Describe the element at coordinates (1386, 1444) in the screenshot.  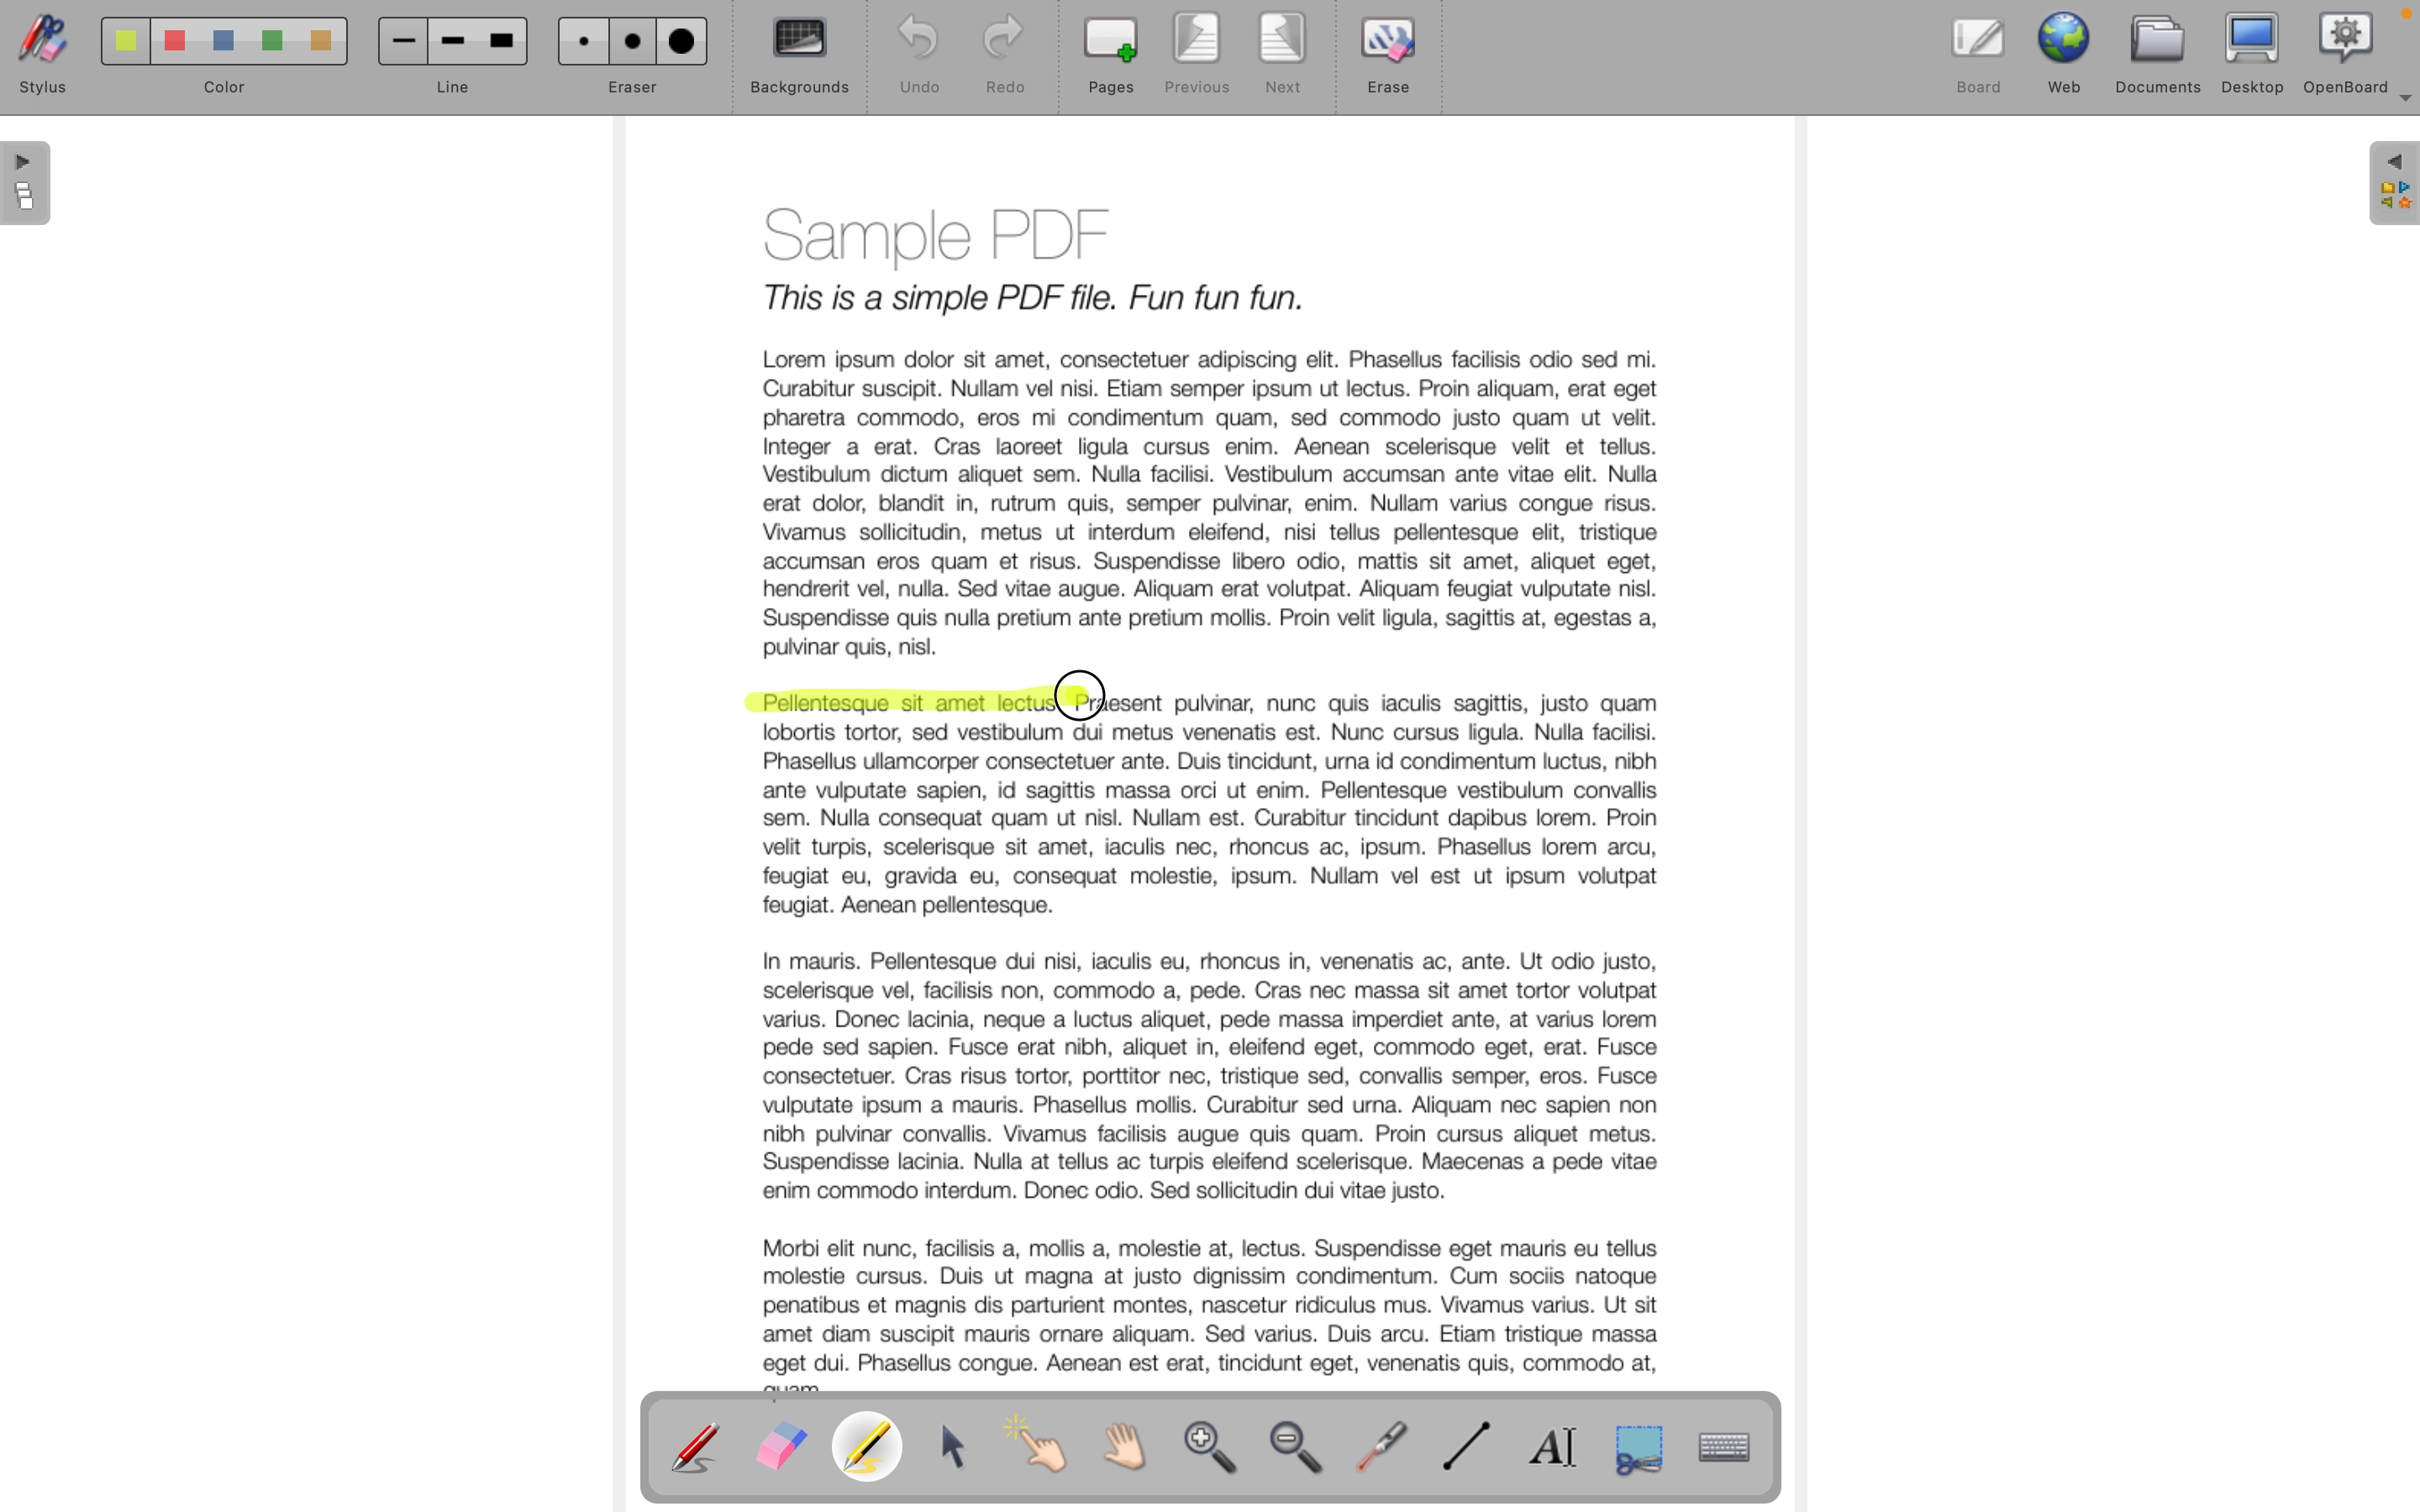
I see `virtual laser pointer` at that location.